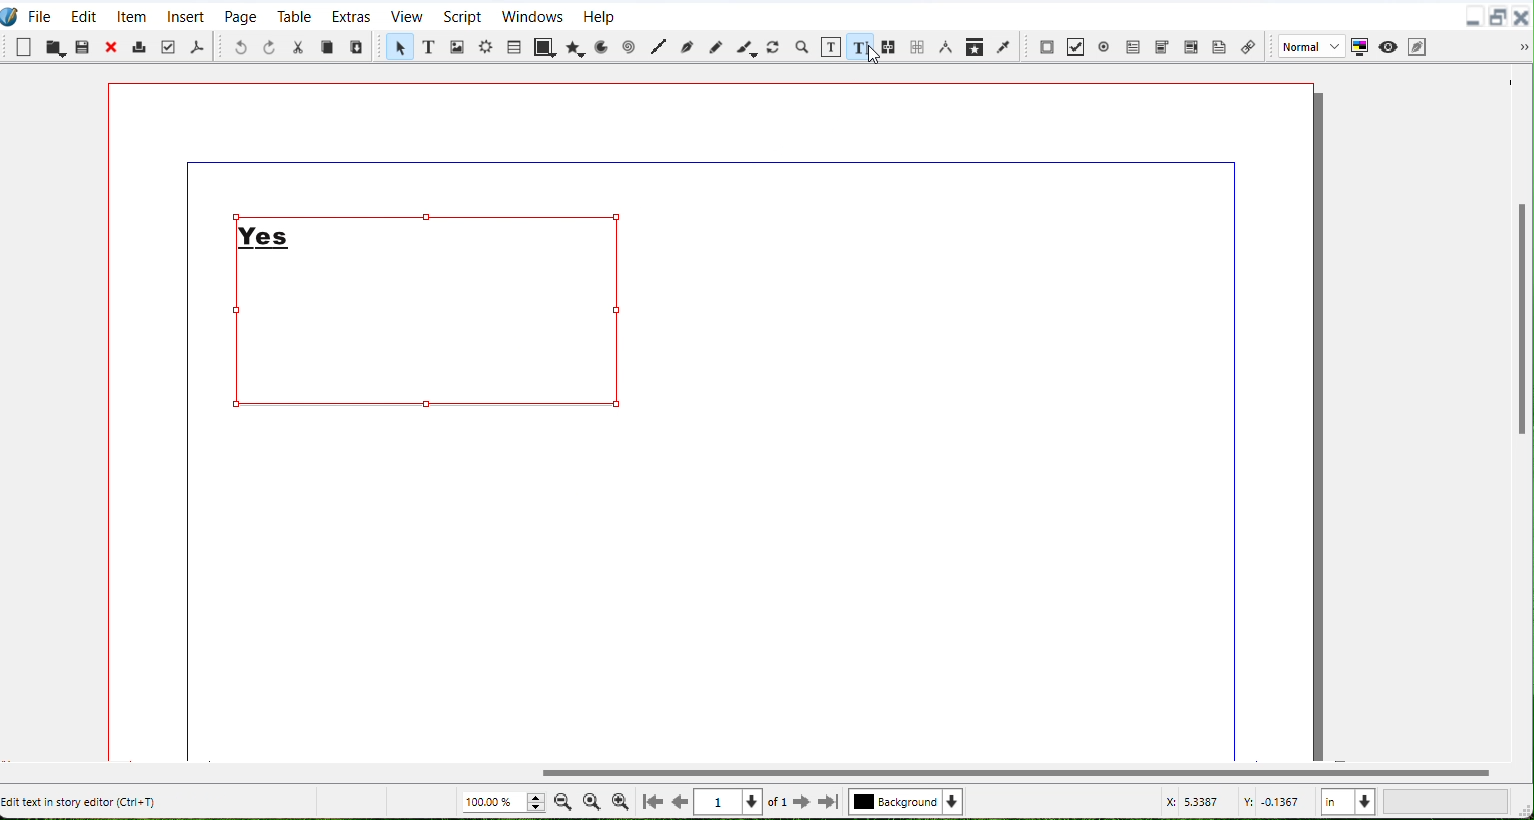 The width and height of the screenshot is (1534, 820). I want to click on Edit content, so click(832, 46).